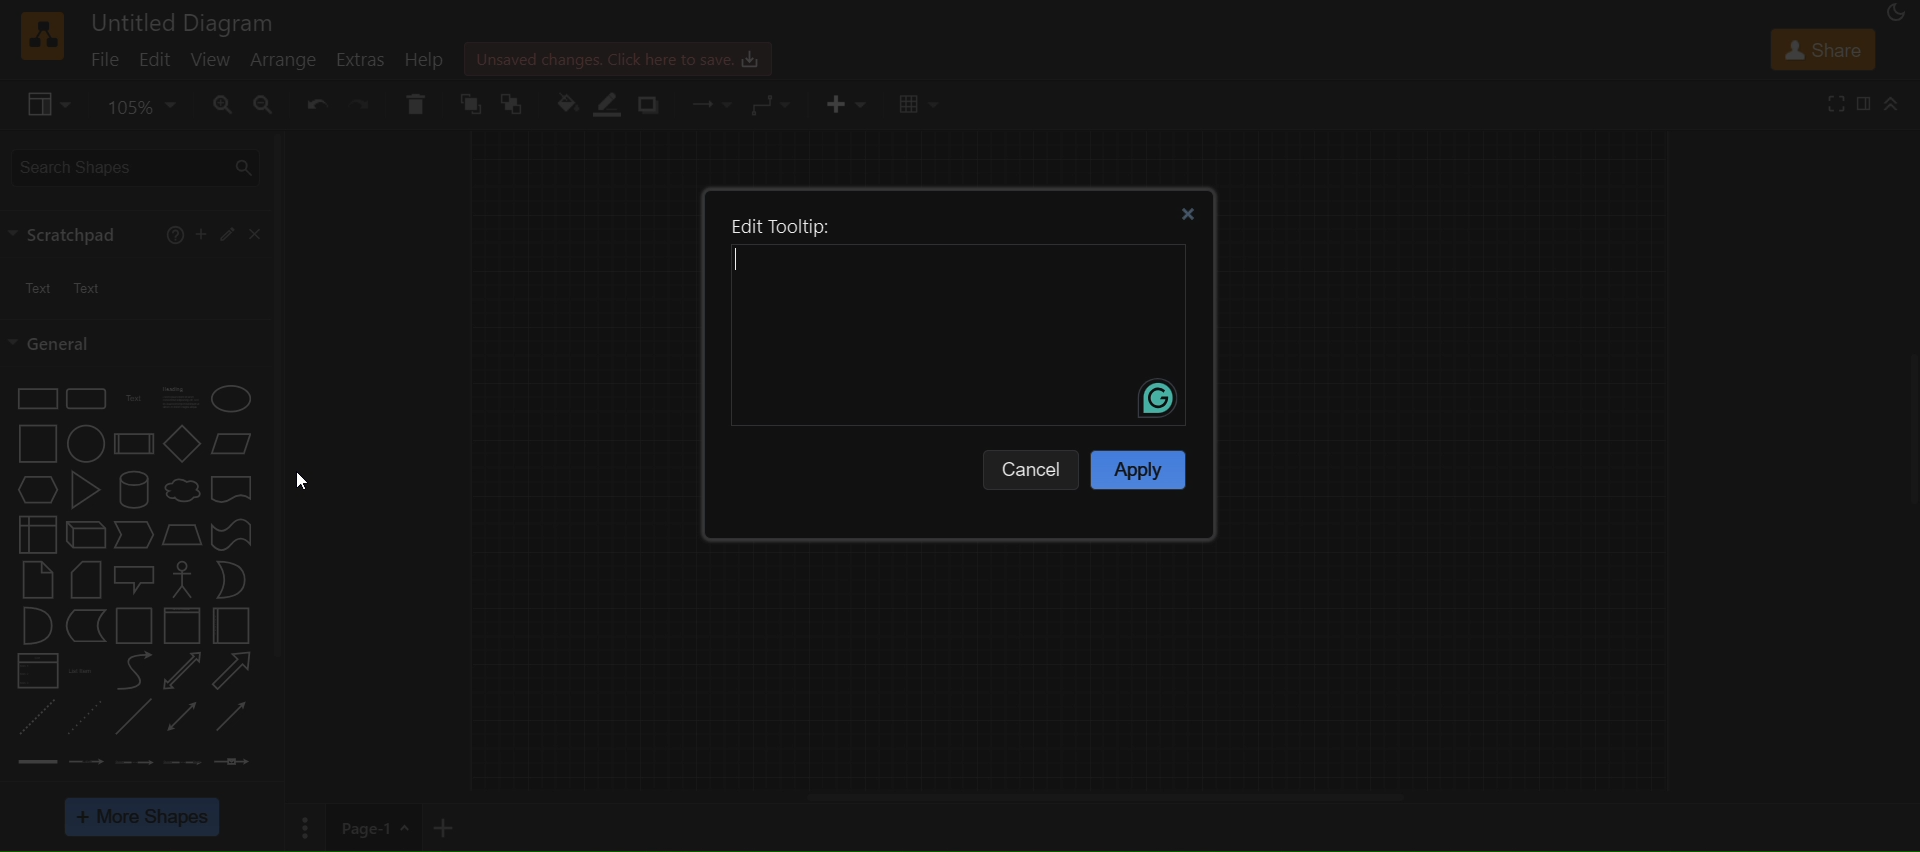 The width and height of the screenshot is (1920, 852). I want to click on bidirectional arrow, so click(184, 672).